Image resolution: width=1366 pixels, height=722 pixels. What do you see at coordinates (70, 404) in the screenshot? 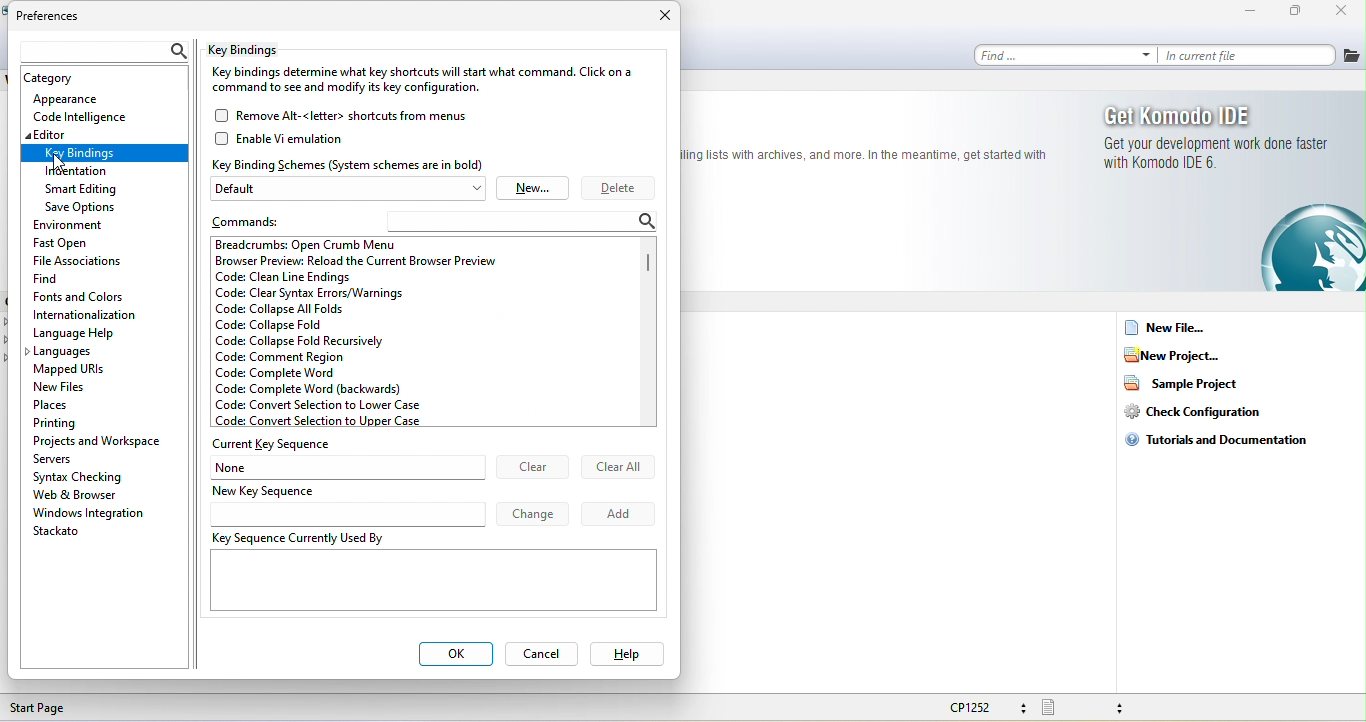
I see `place` at bounding box center [70, 404].